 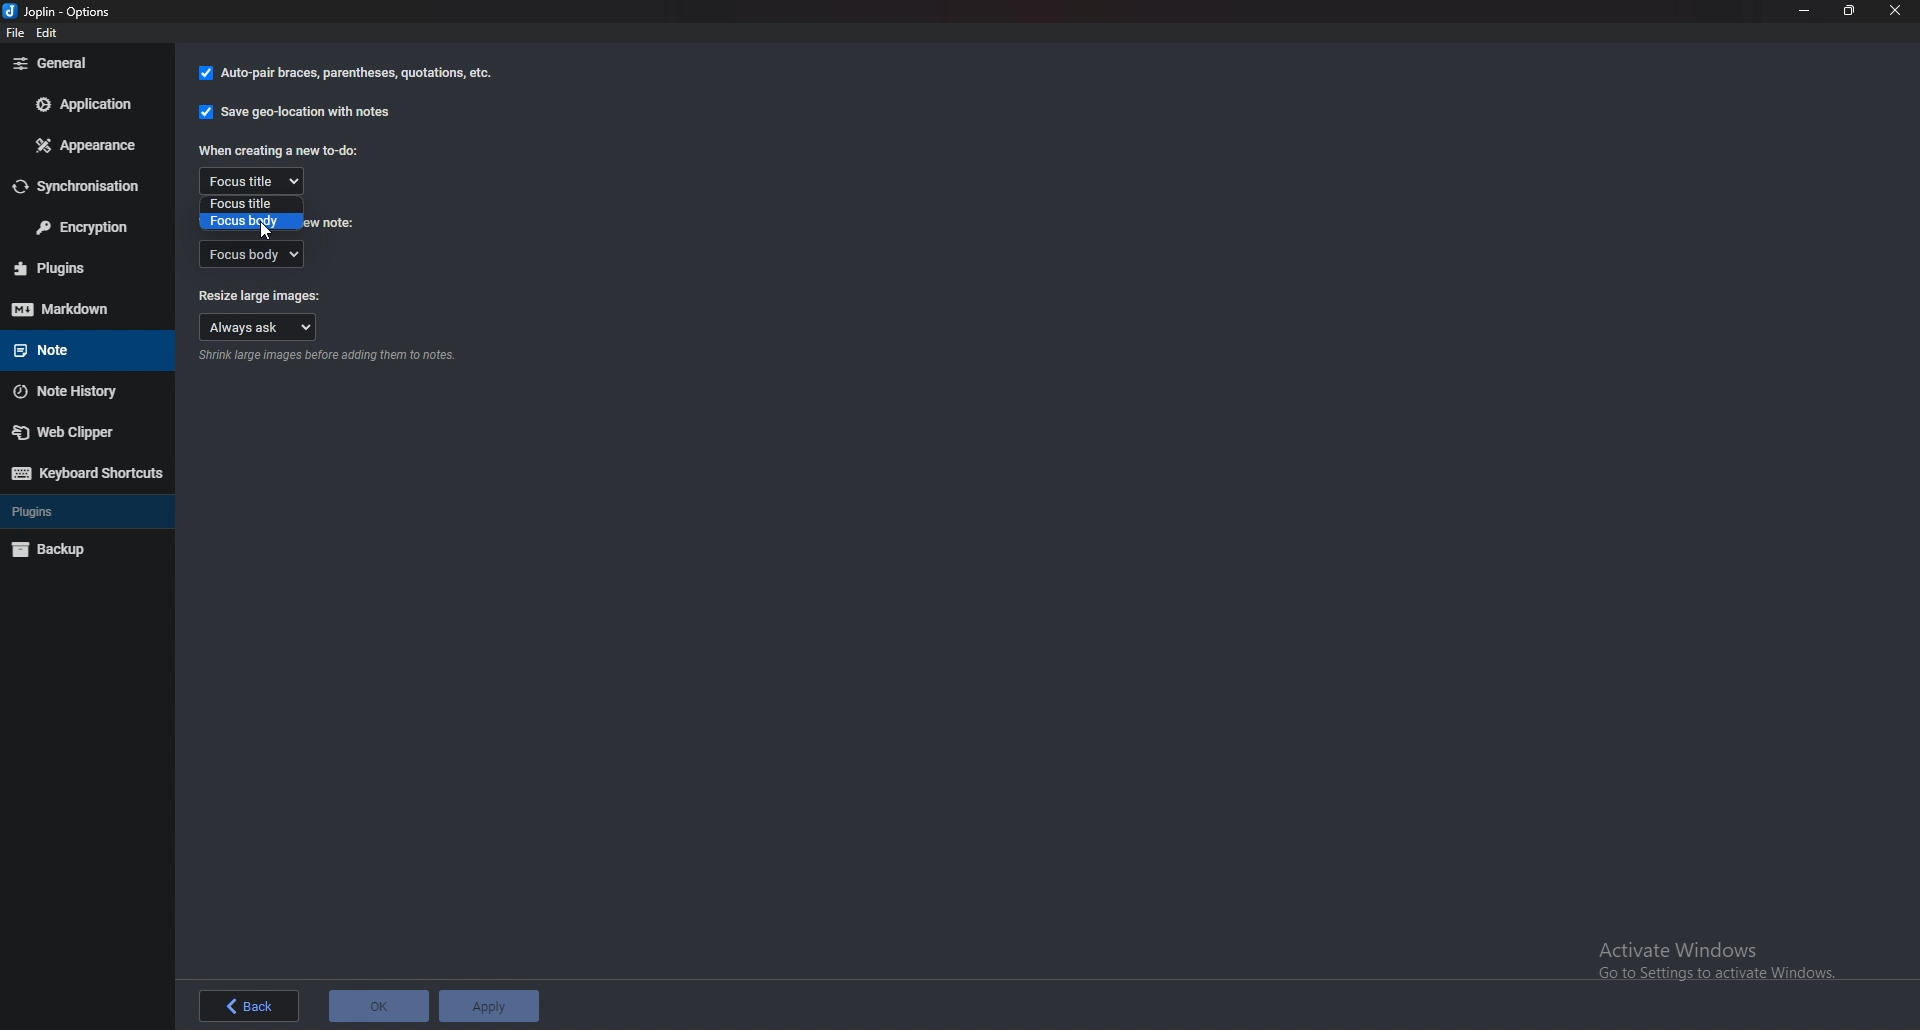 I want to click on Save Geolocation, so click(x=299, y=111).